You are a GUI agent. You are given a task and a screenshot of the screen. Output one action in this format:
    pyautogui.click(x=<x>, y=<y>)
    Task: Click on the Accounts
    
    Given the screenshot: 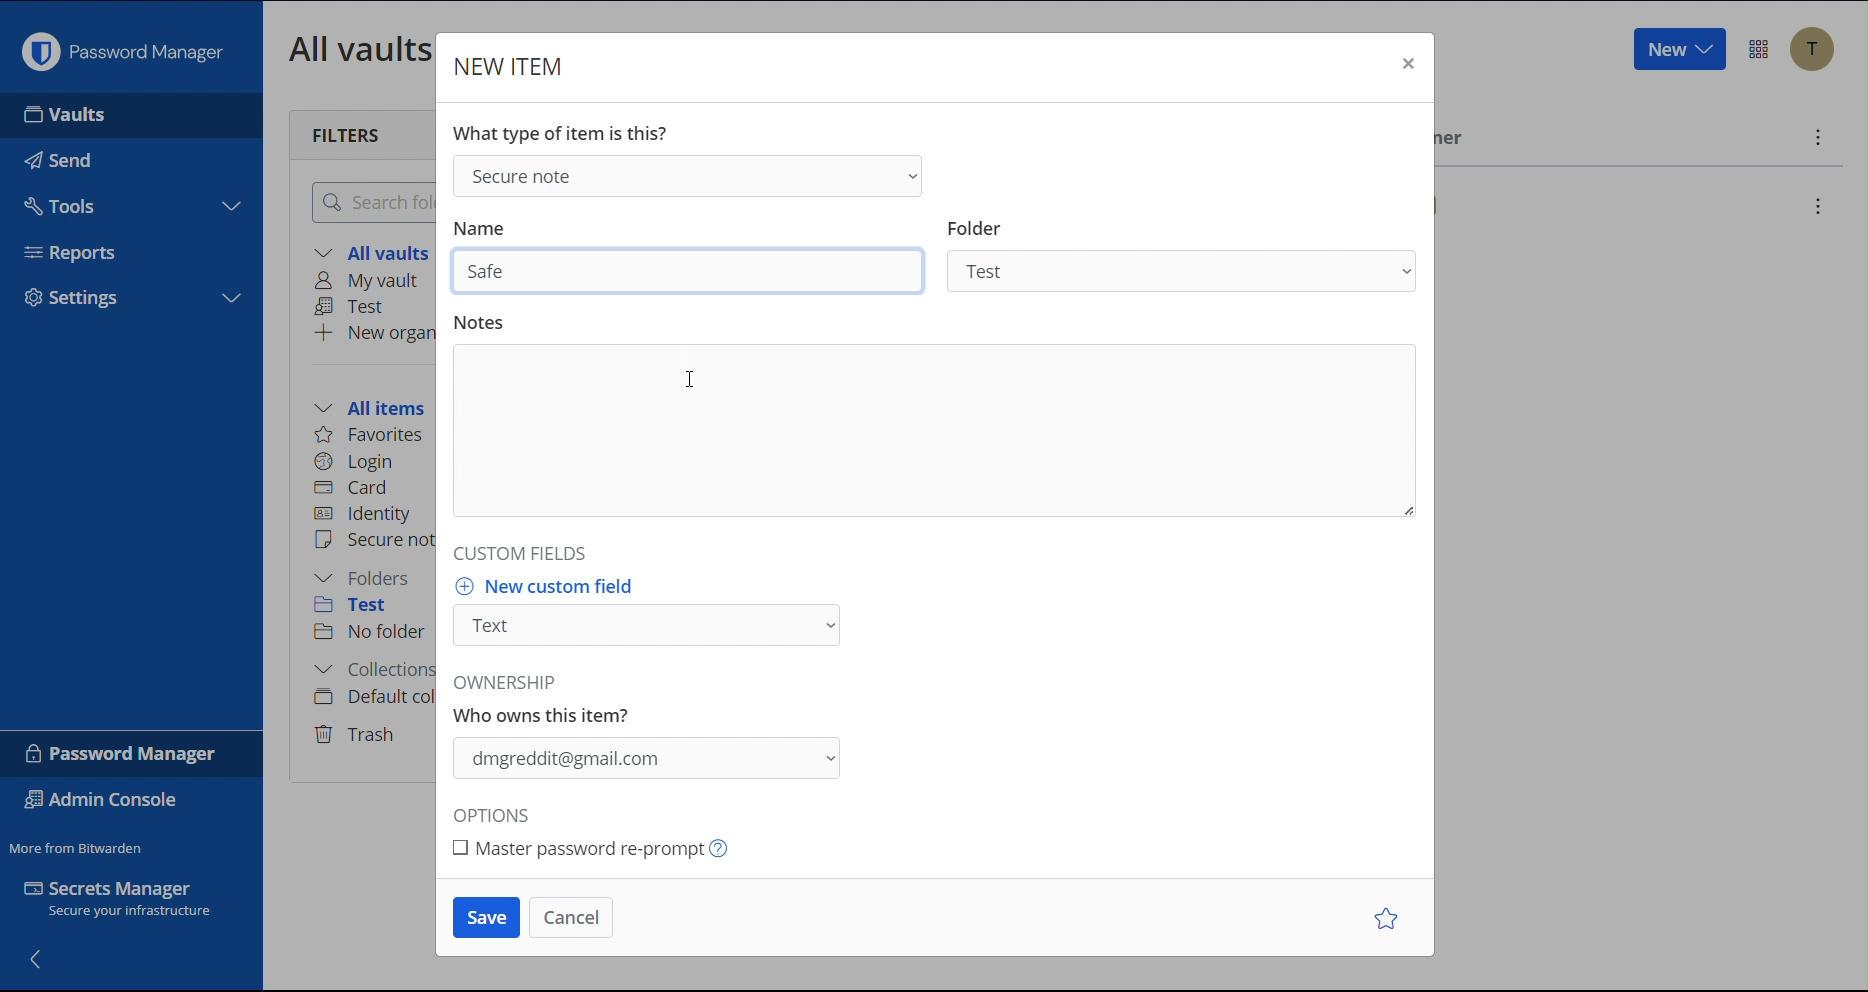 What is the action you would take?
    pyautogui.click(x=1812, y=49)
    